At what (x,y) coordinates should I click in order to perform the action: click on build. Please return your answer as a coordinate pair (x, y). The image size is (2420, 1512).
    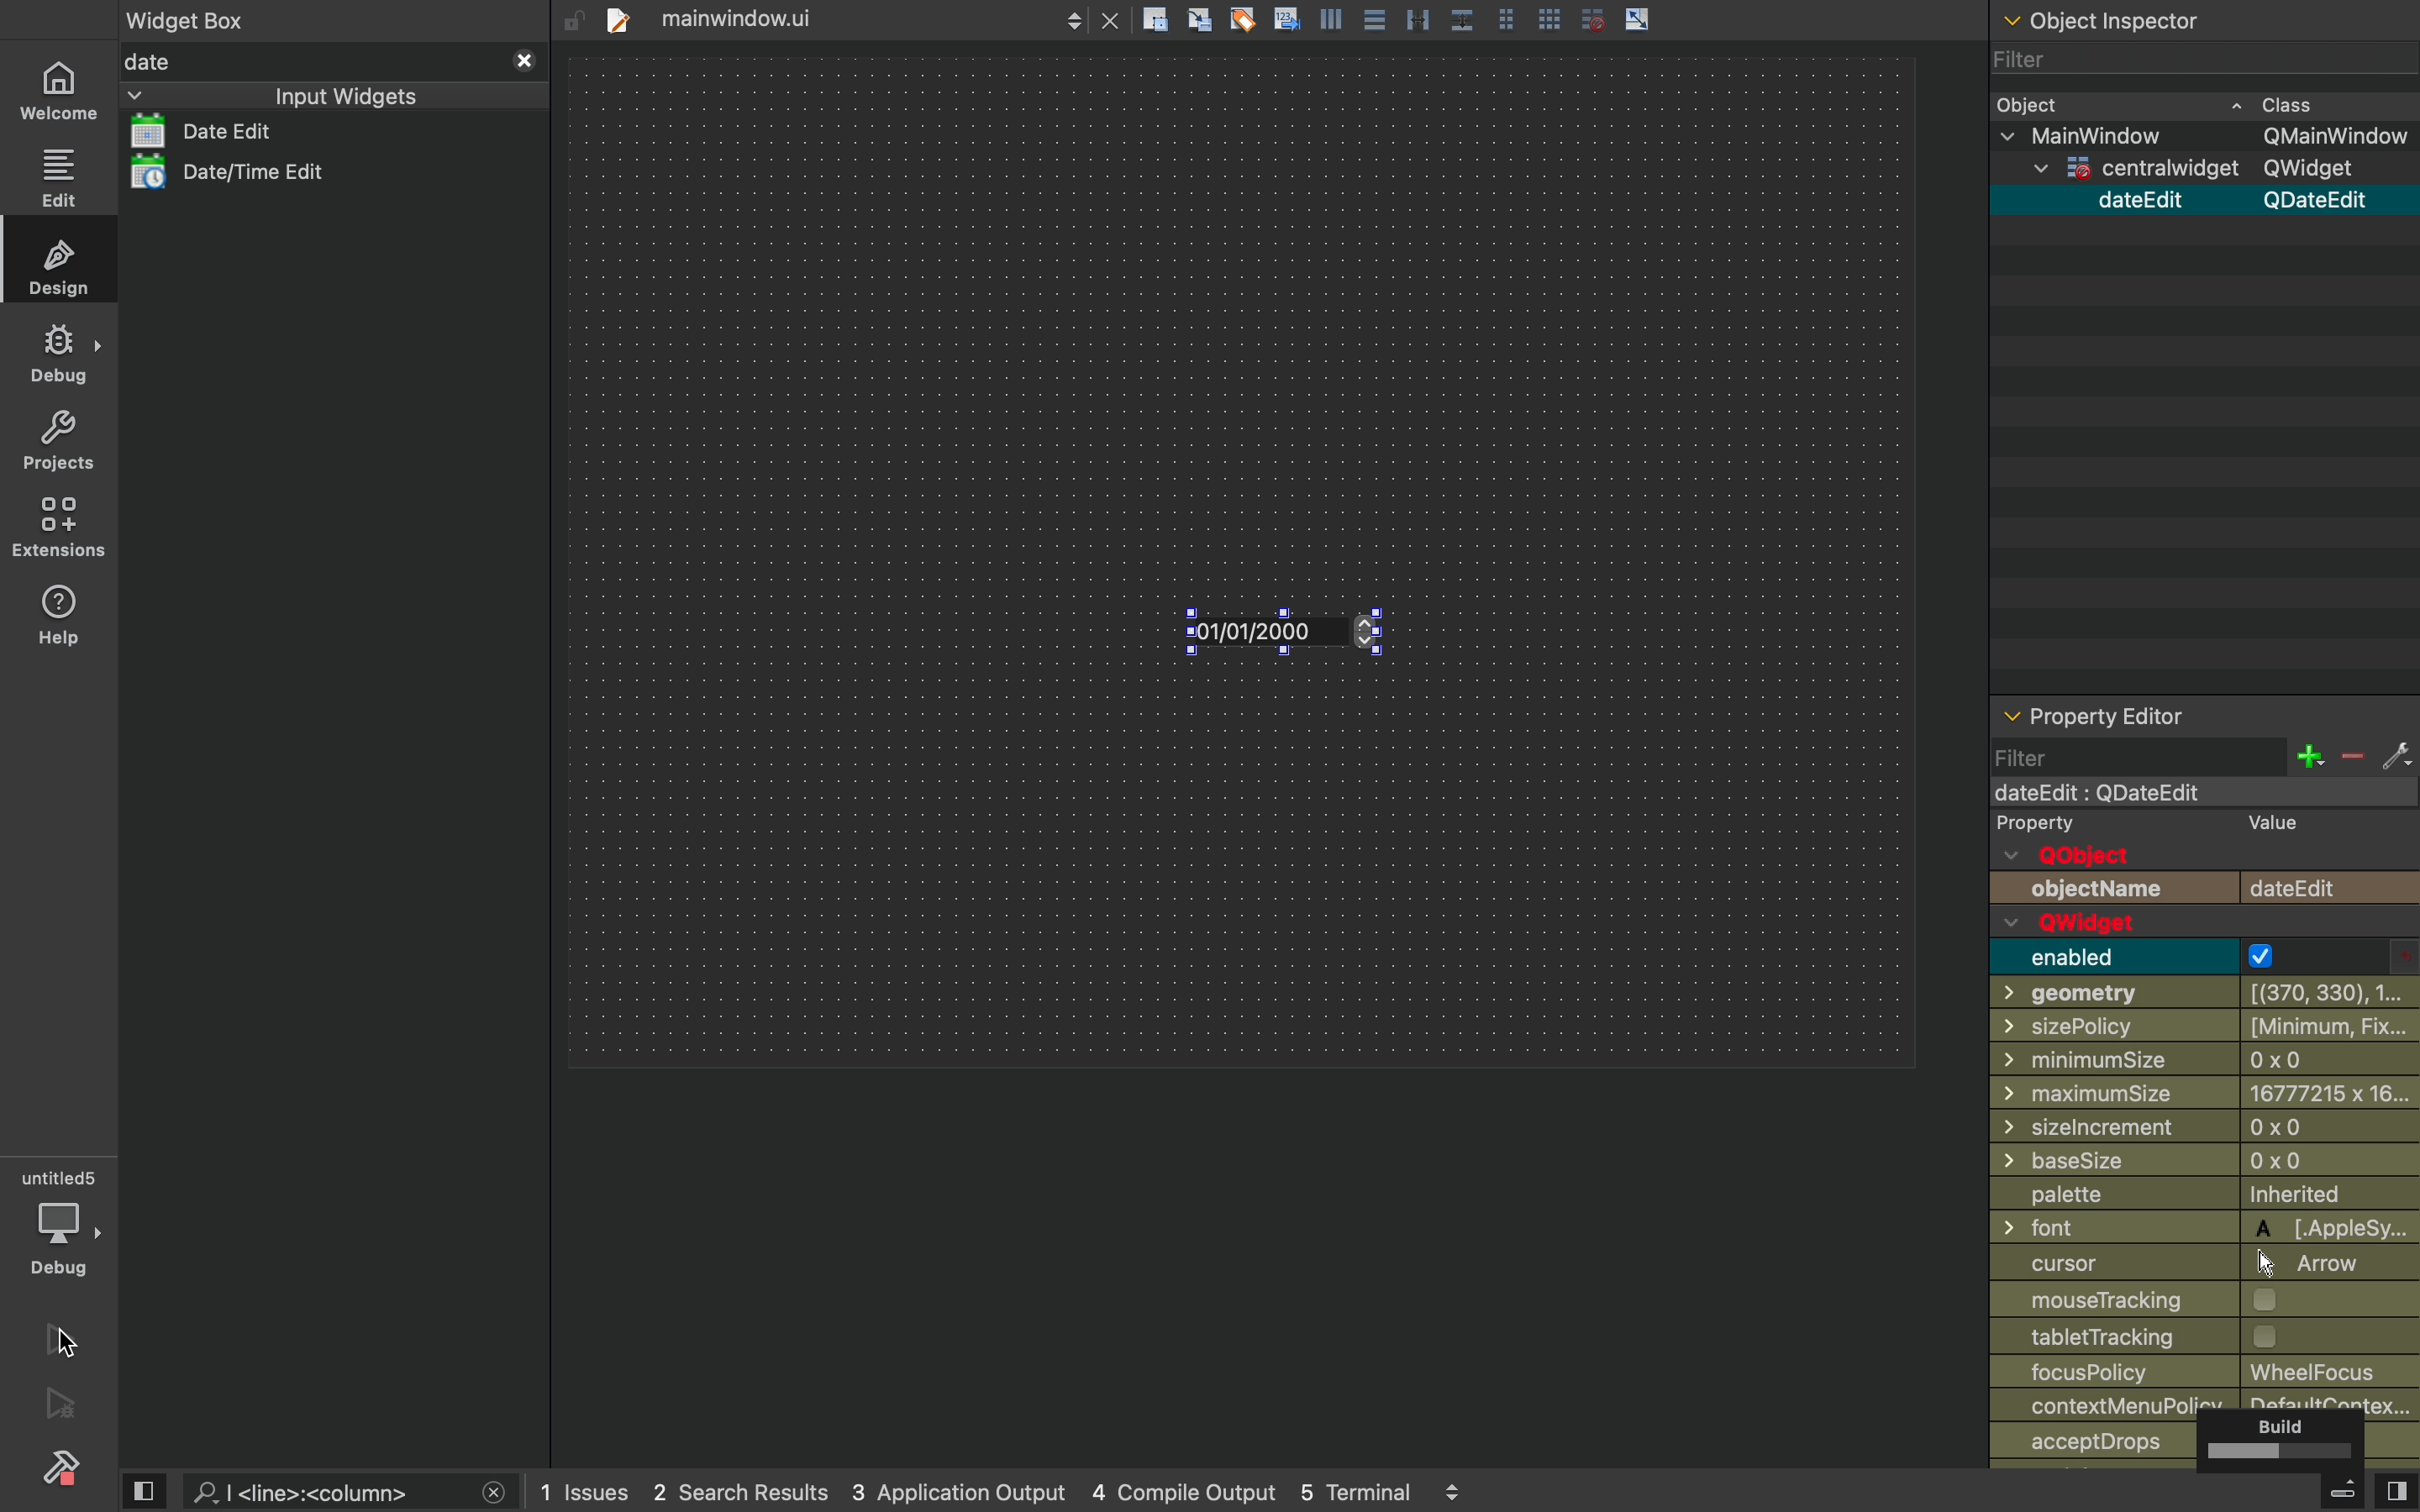
    Looking at the image, I should click on (63, 1466).